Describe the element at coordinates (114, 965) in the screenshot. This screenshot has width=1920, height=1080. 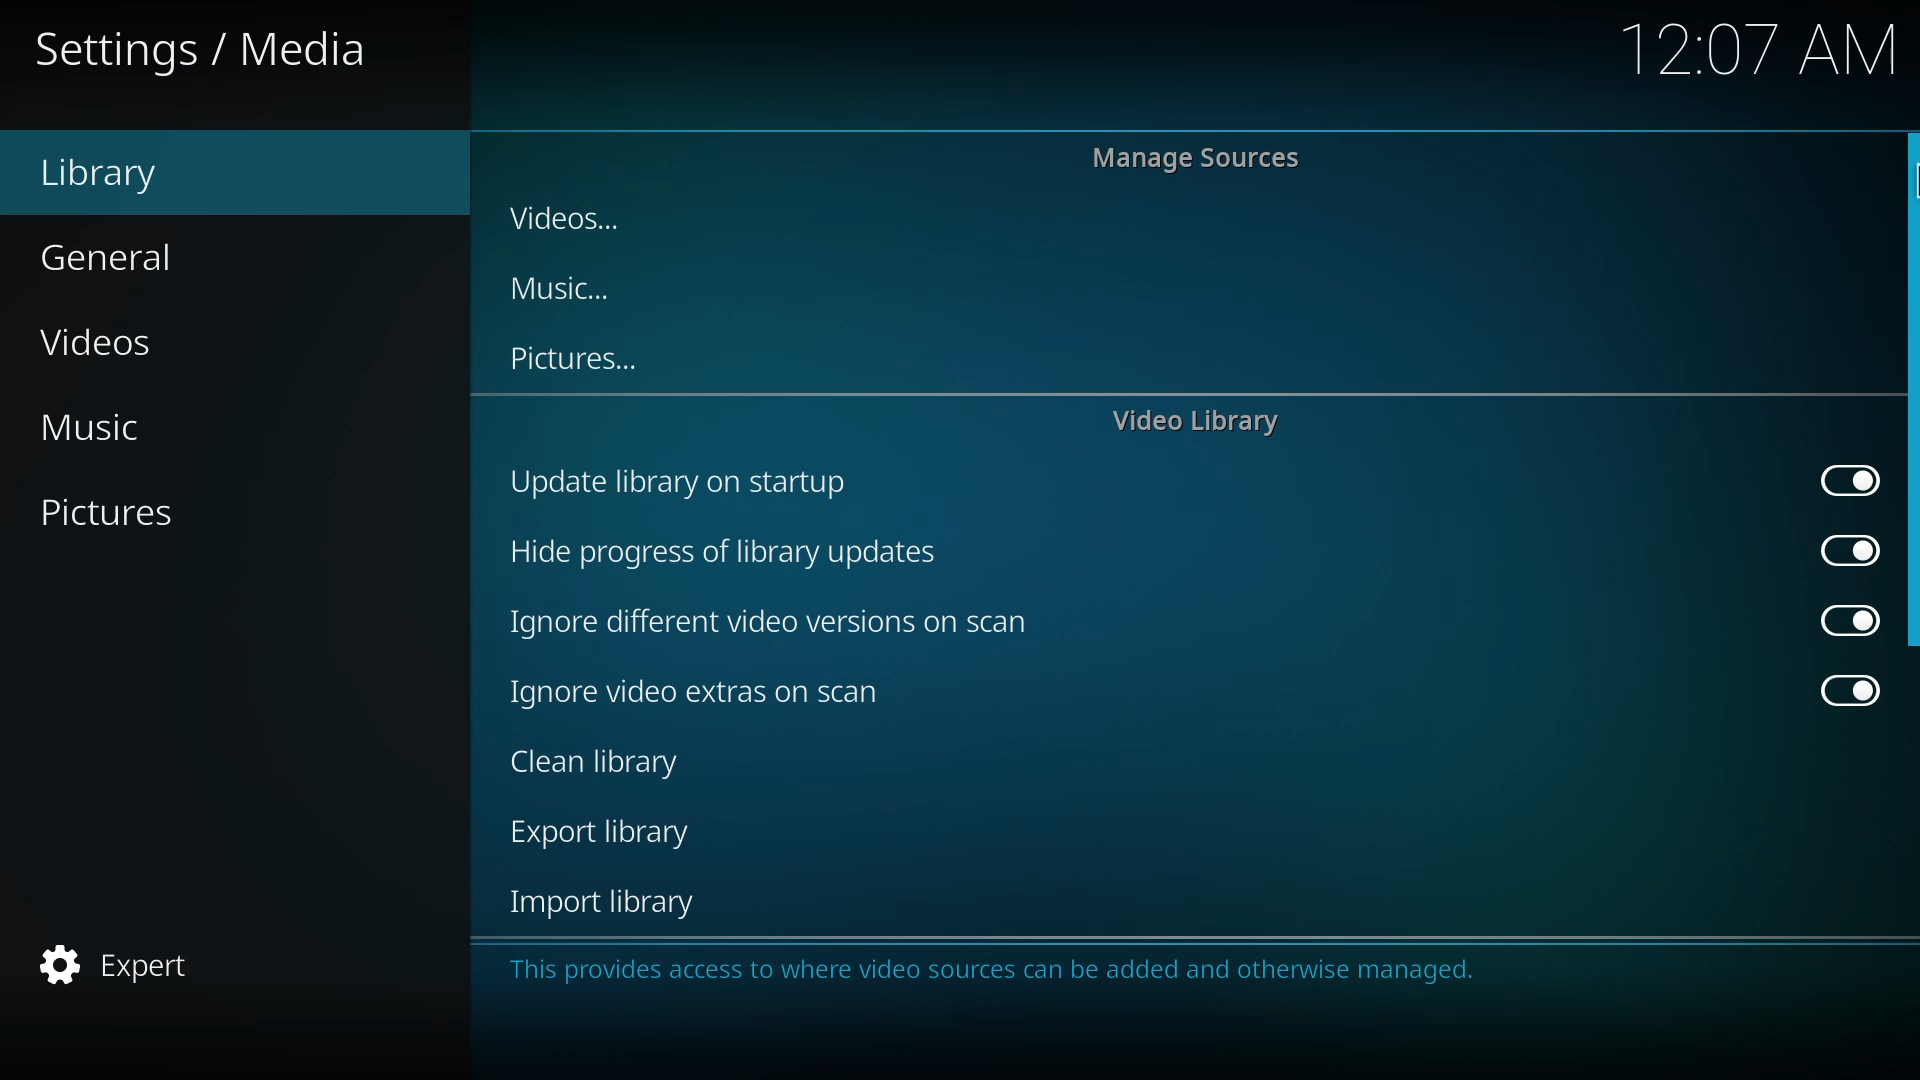
I see `expert` at that location.